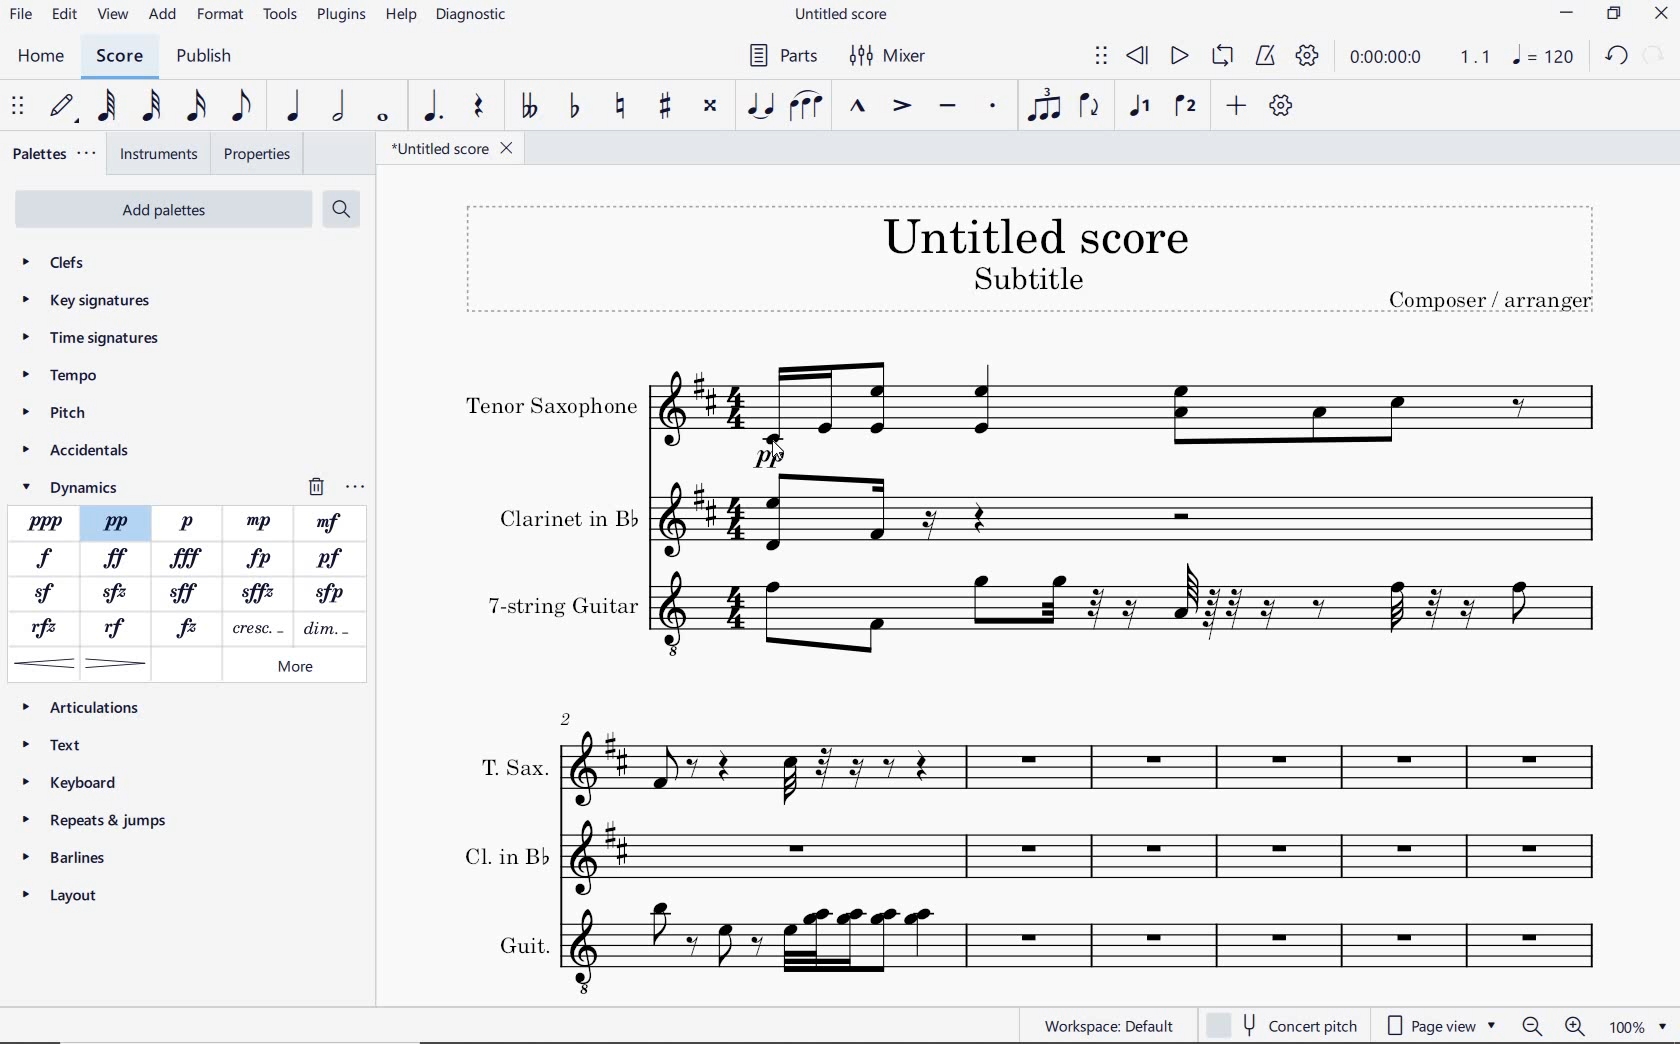  What do you see at coordinates (119, 58) in the screenshot?
I see `score` at bounding box center [119, 58].